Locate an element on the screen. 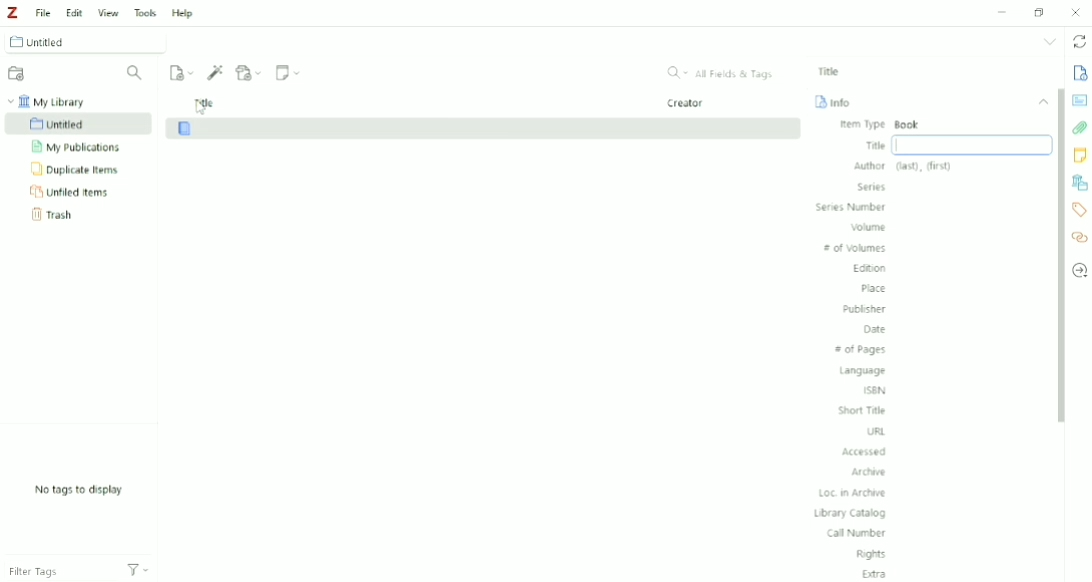 This screenshot has height=582, width=1092. Accessed is located at coordinates (865, 451).